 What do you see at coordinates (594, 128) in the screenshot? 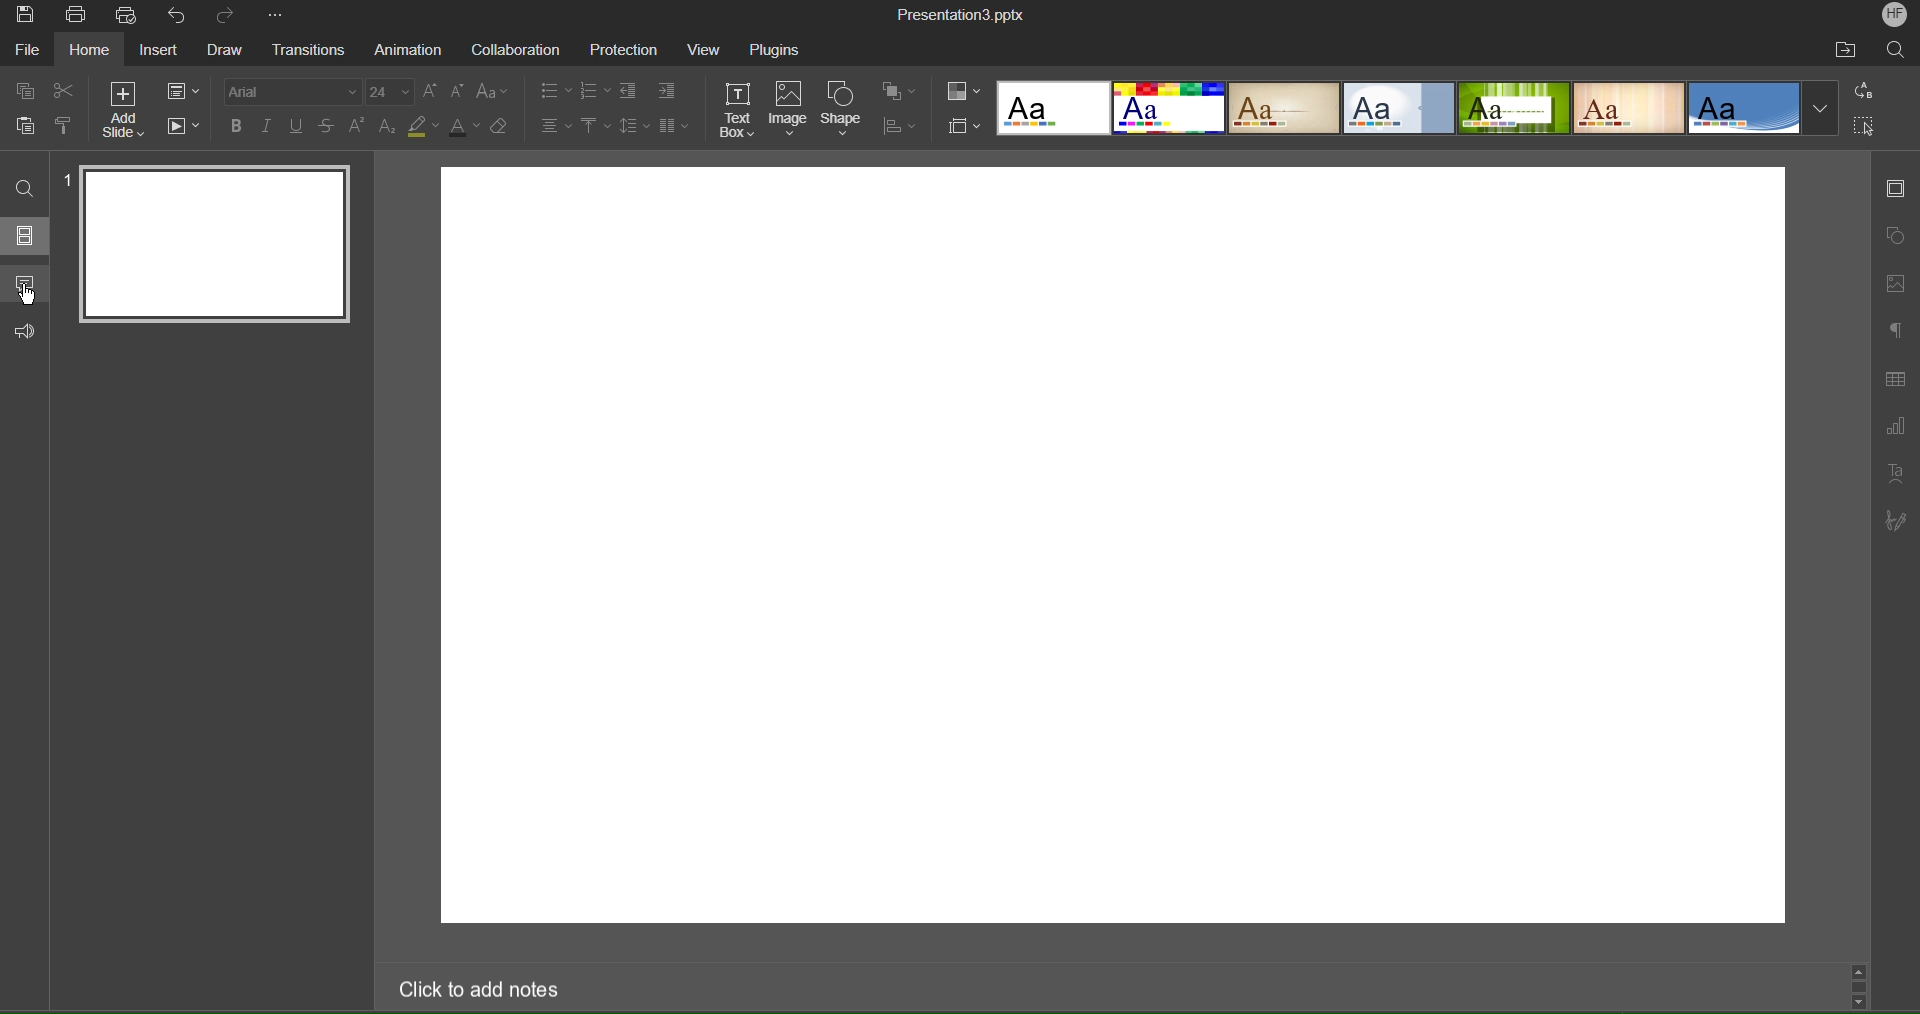
I see `Vertical Alignment` at bounding box center [594, 128].